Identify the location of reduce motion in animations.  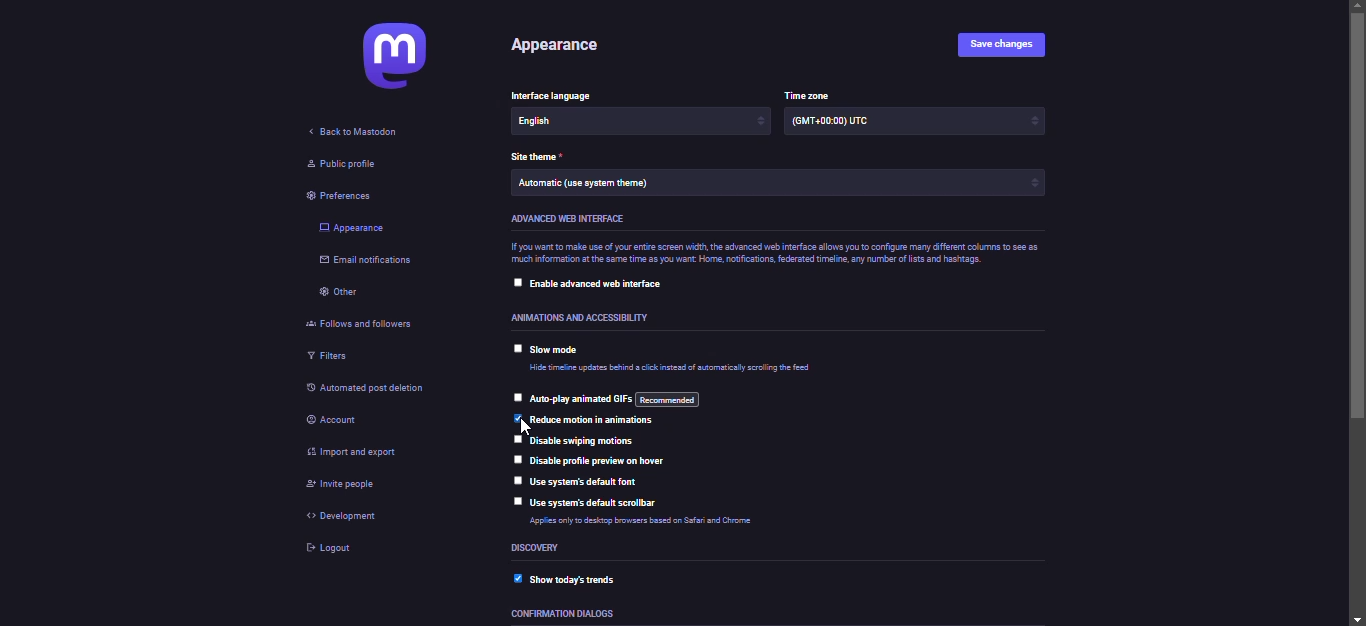
(597, 421).